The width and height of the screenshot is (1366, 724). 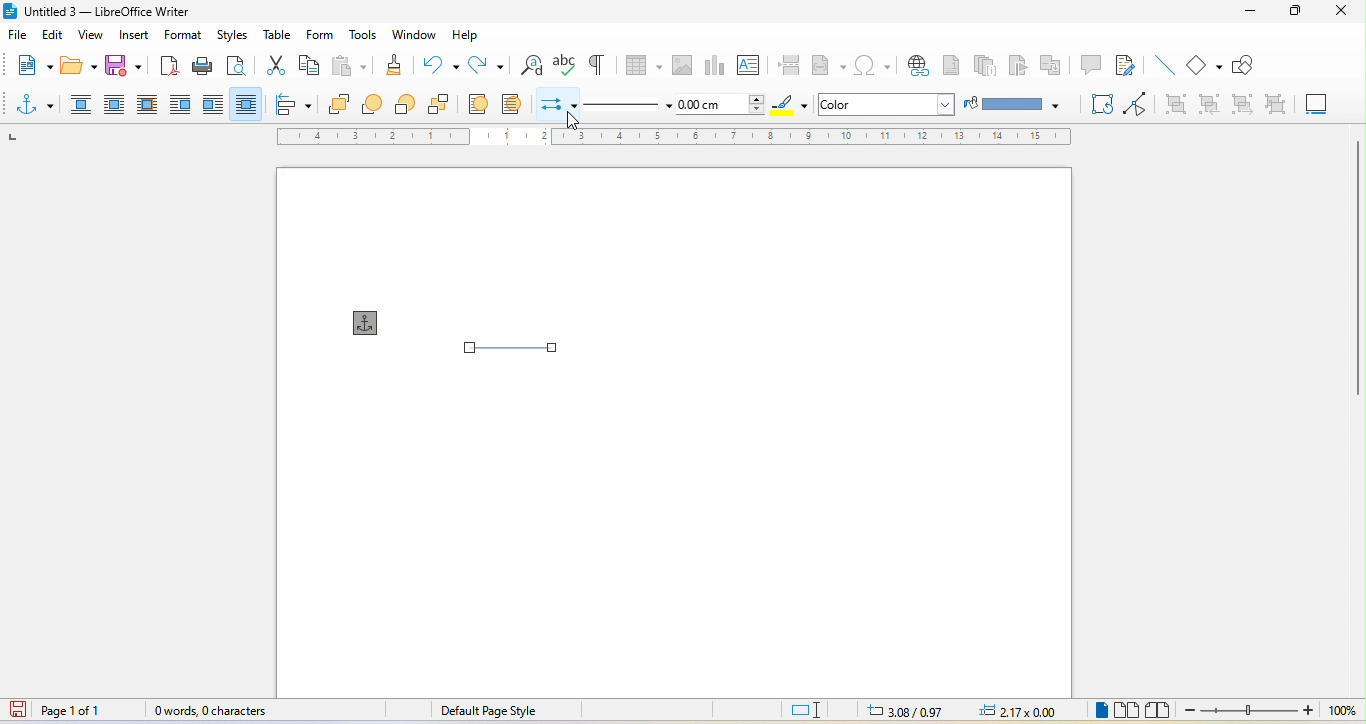 I want to click on none, so click(x=81, y=106).